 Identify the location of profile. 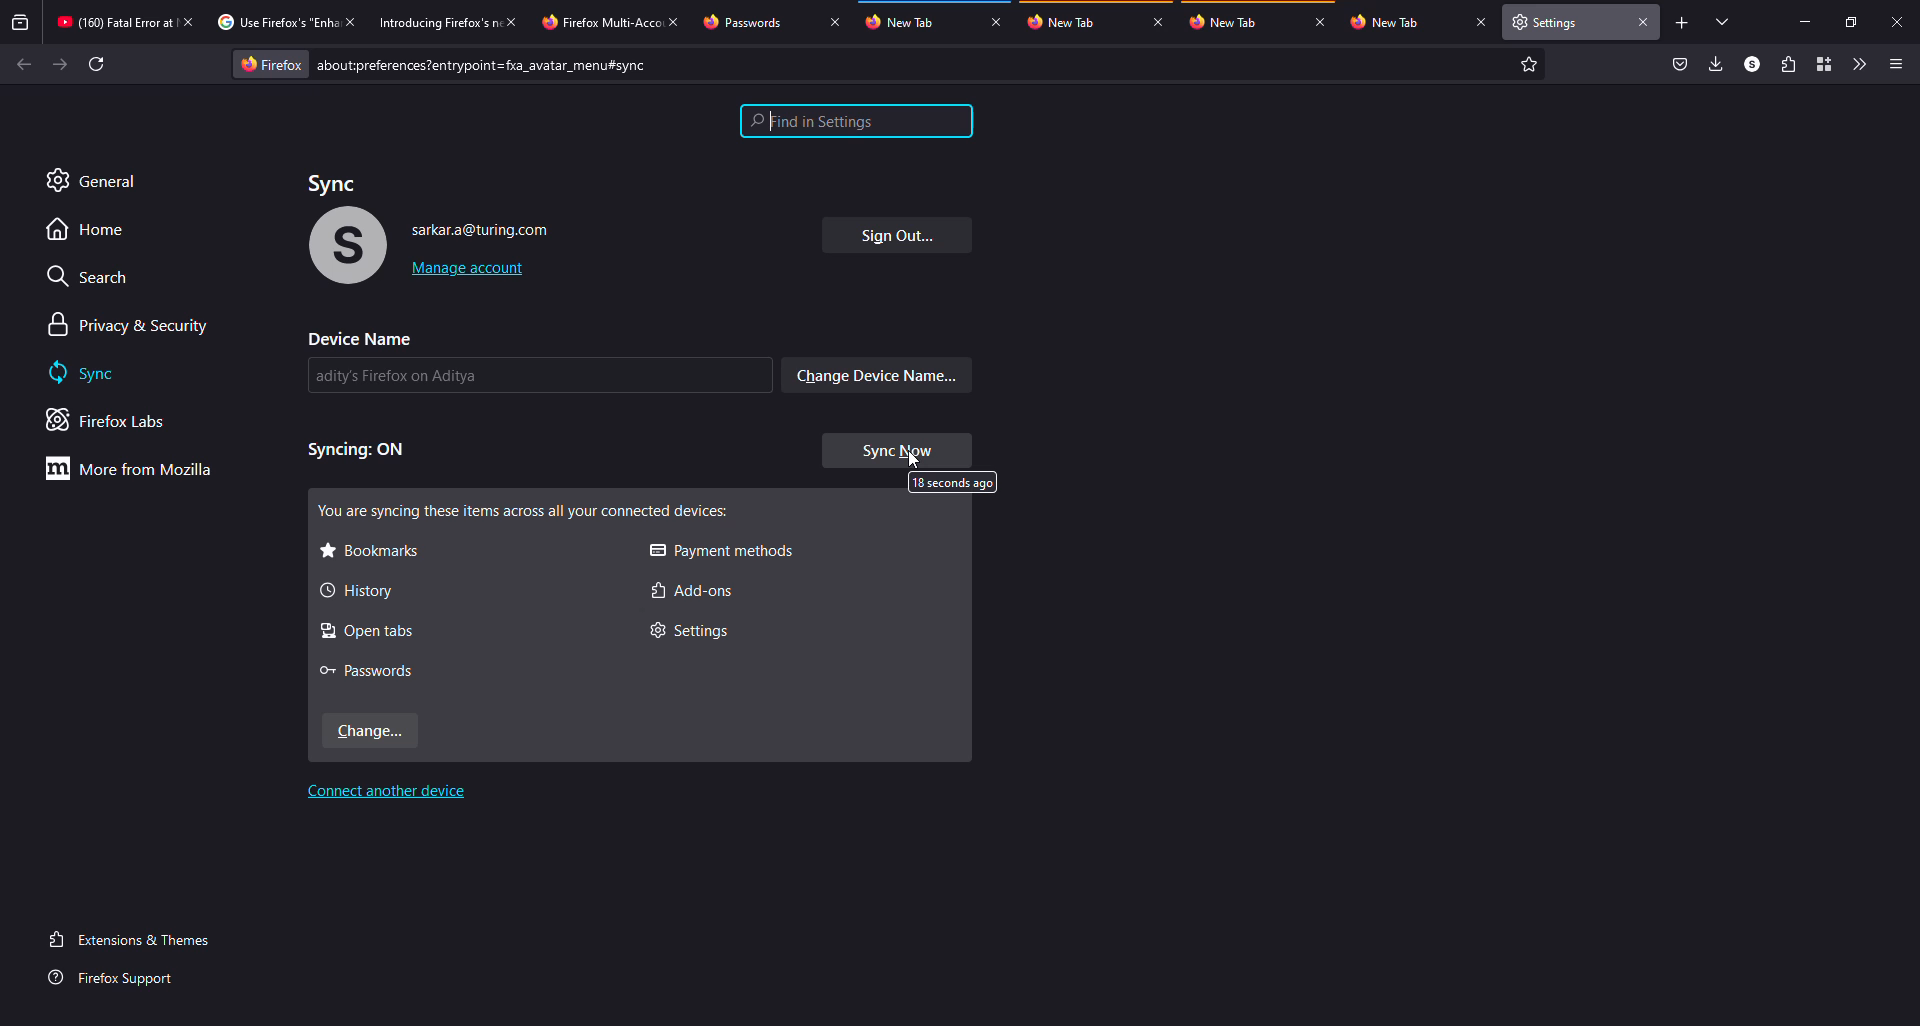
(348, 245).